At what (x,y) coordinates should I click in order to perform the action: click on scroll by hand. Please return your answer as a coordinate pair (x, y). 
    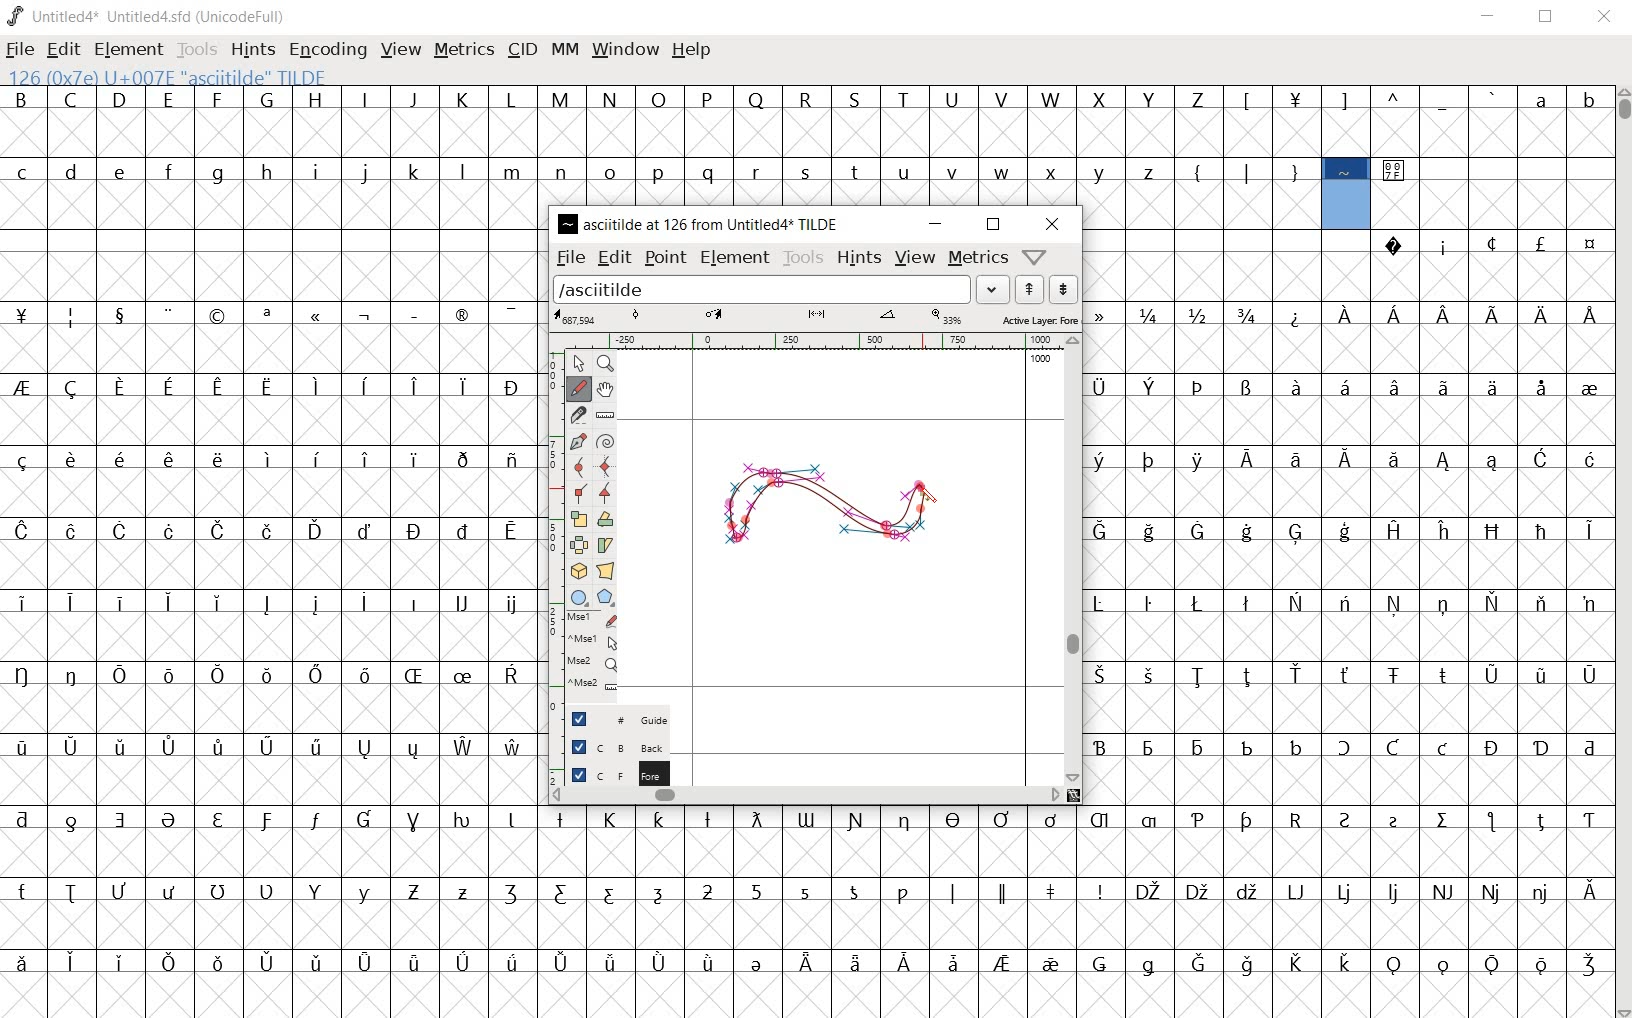
    Looking at the image, I should click on (606, 390).